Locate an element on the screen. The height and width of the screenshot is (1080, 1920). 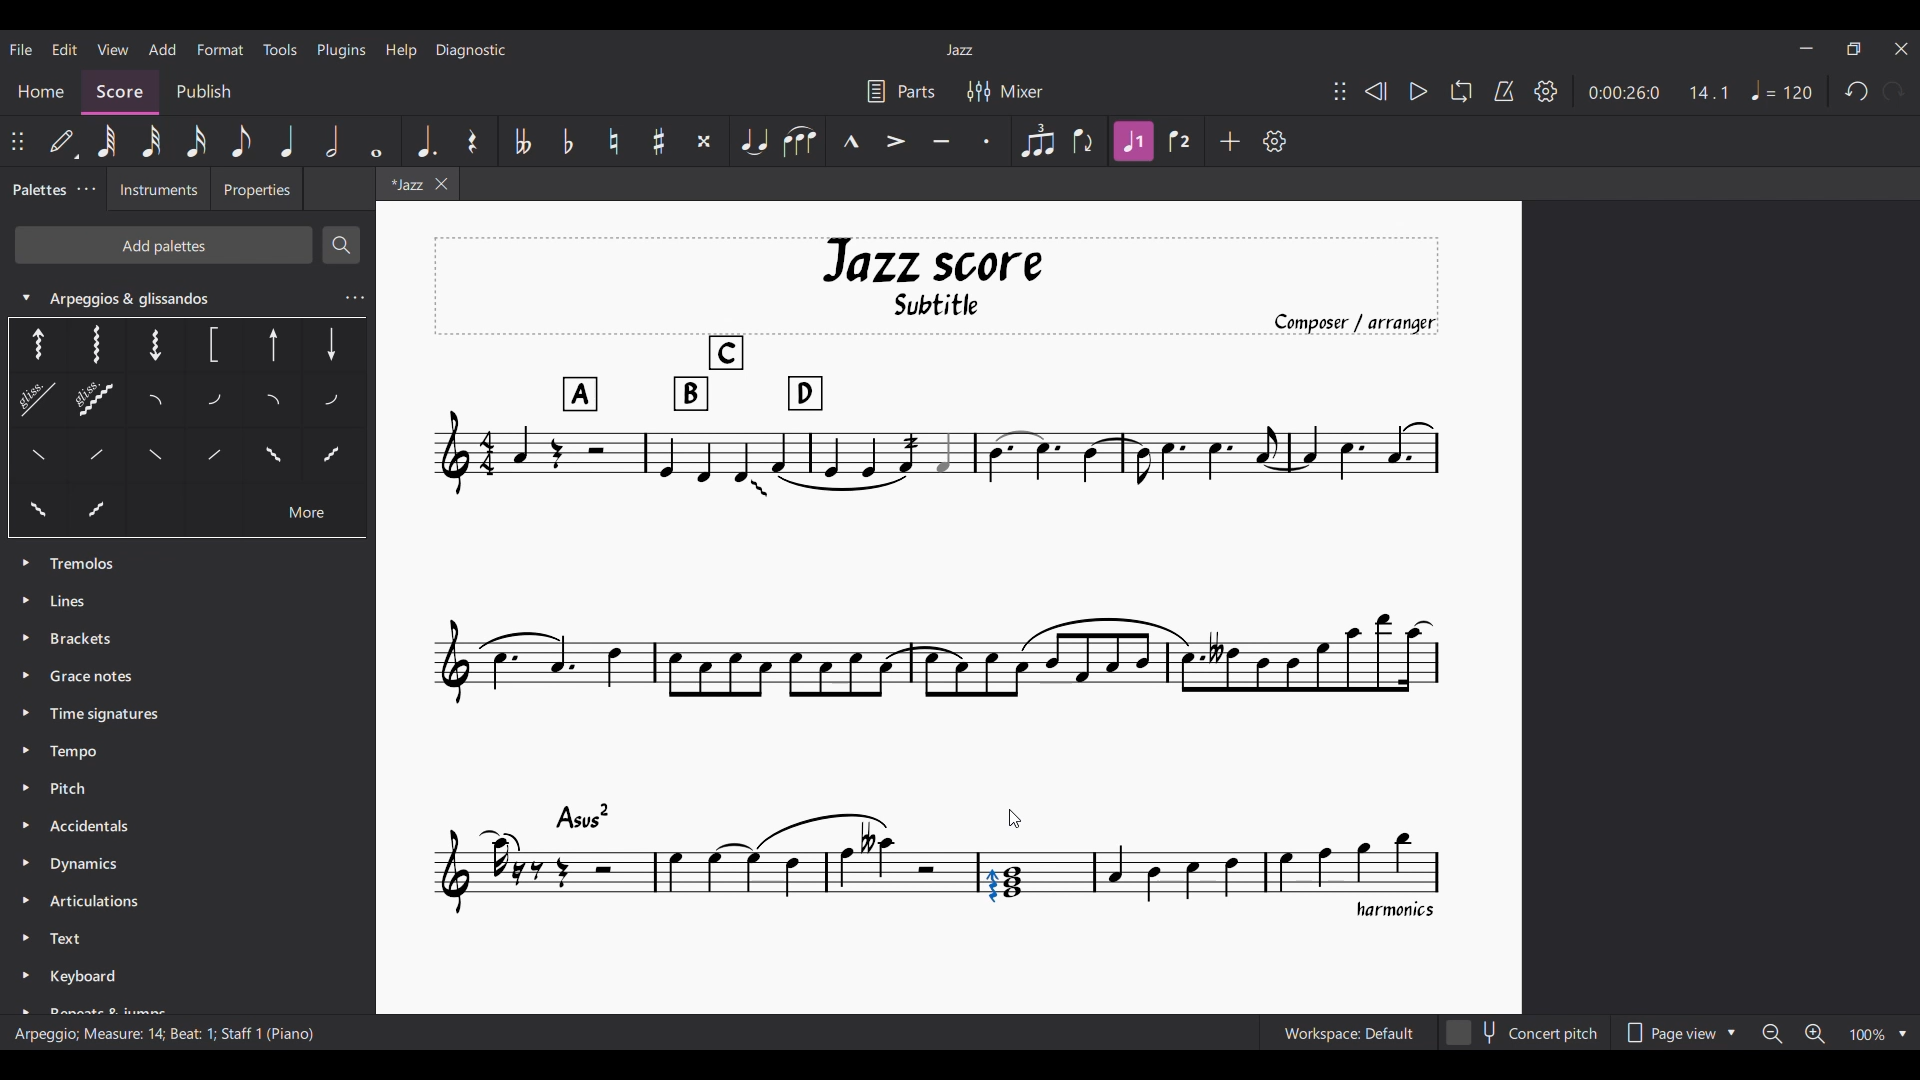
16th note is located at coordinates (195, 141).